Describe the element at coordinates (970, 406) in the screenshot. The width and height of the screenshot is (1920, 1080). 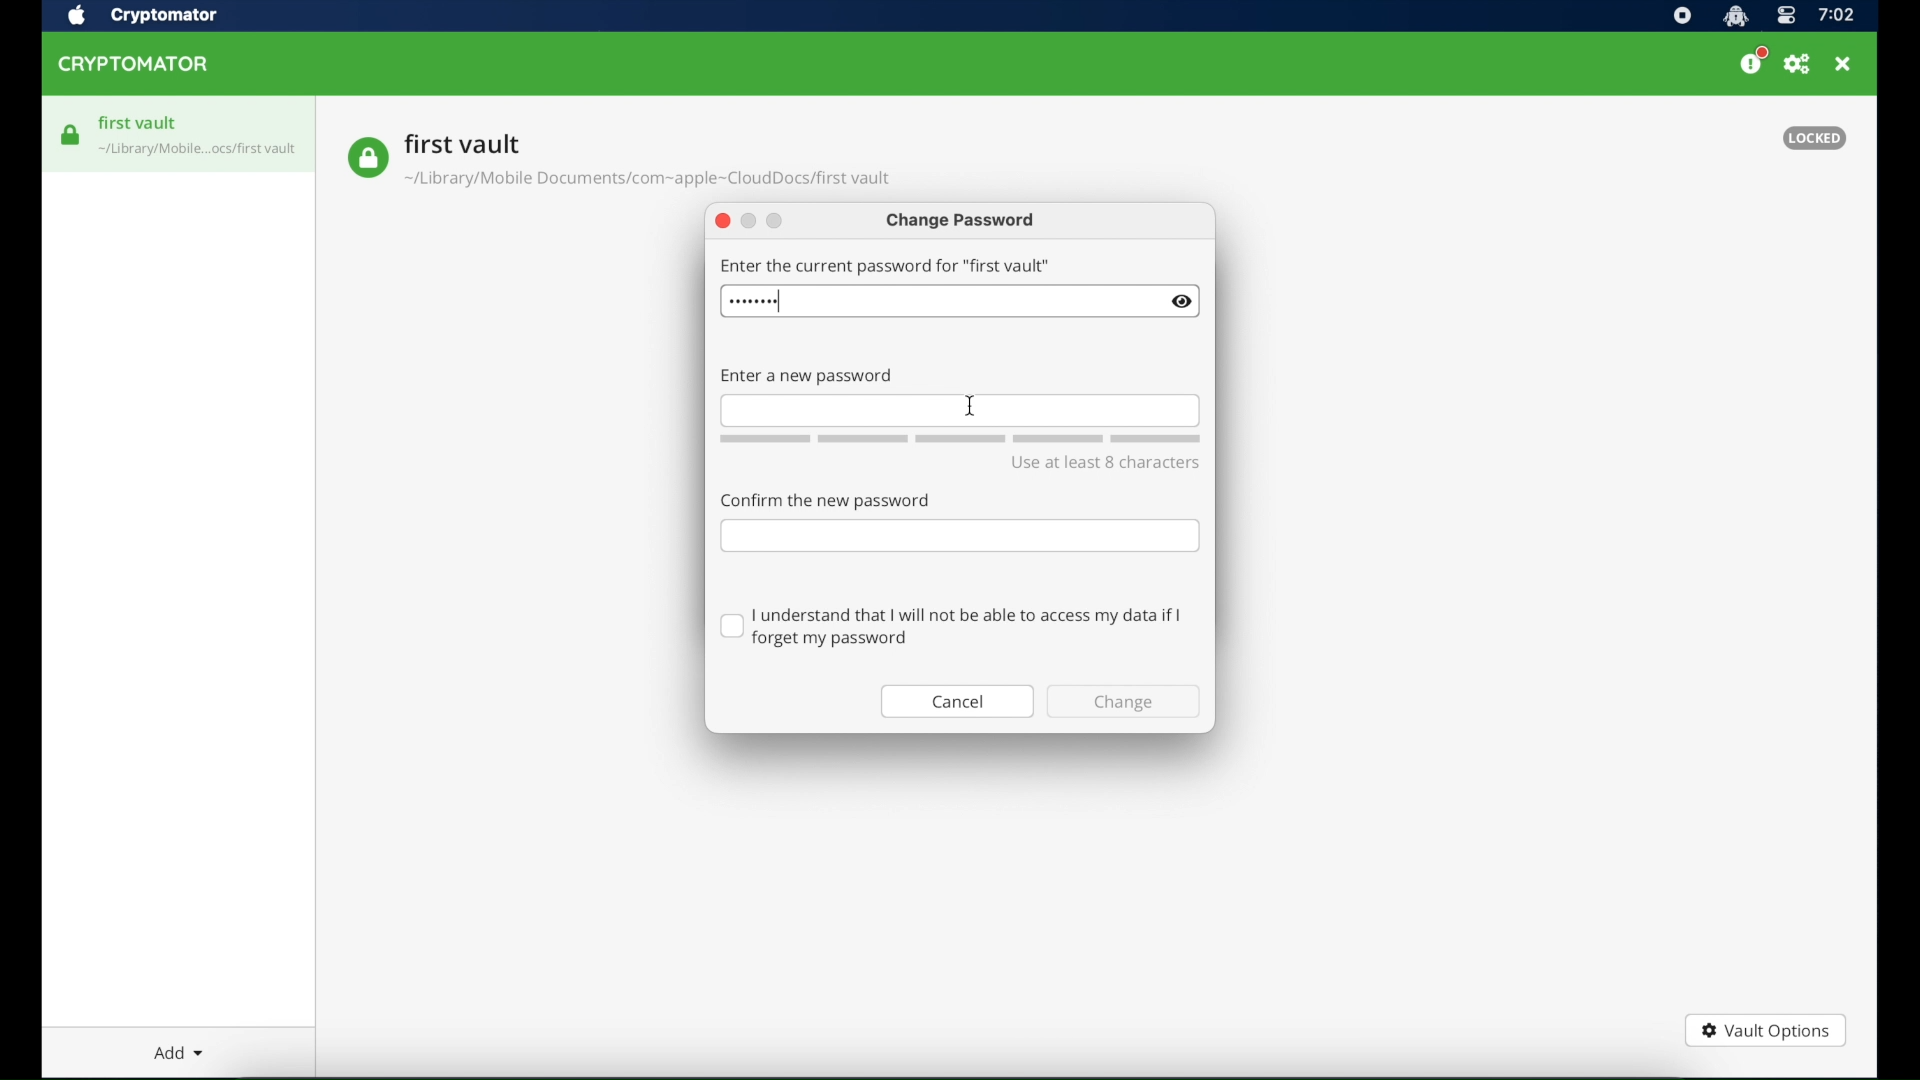
I see `cursor` at that location.